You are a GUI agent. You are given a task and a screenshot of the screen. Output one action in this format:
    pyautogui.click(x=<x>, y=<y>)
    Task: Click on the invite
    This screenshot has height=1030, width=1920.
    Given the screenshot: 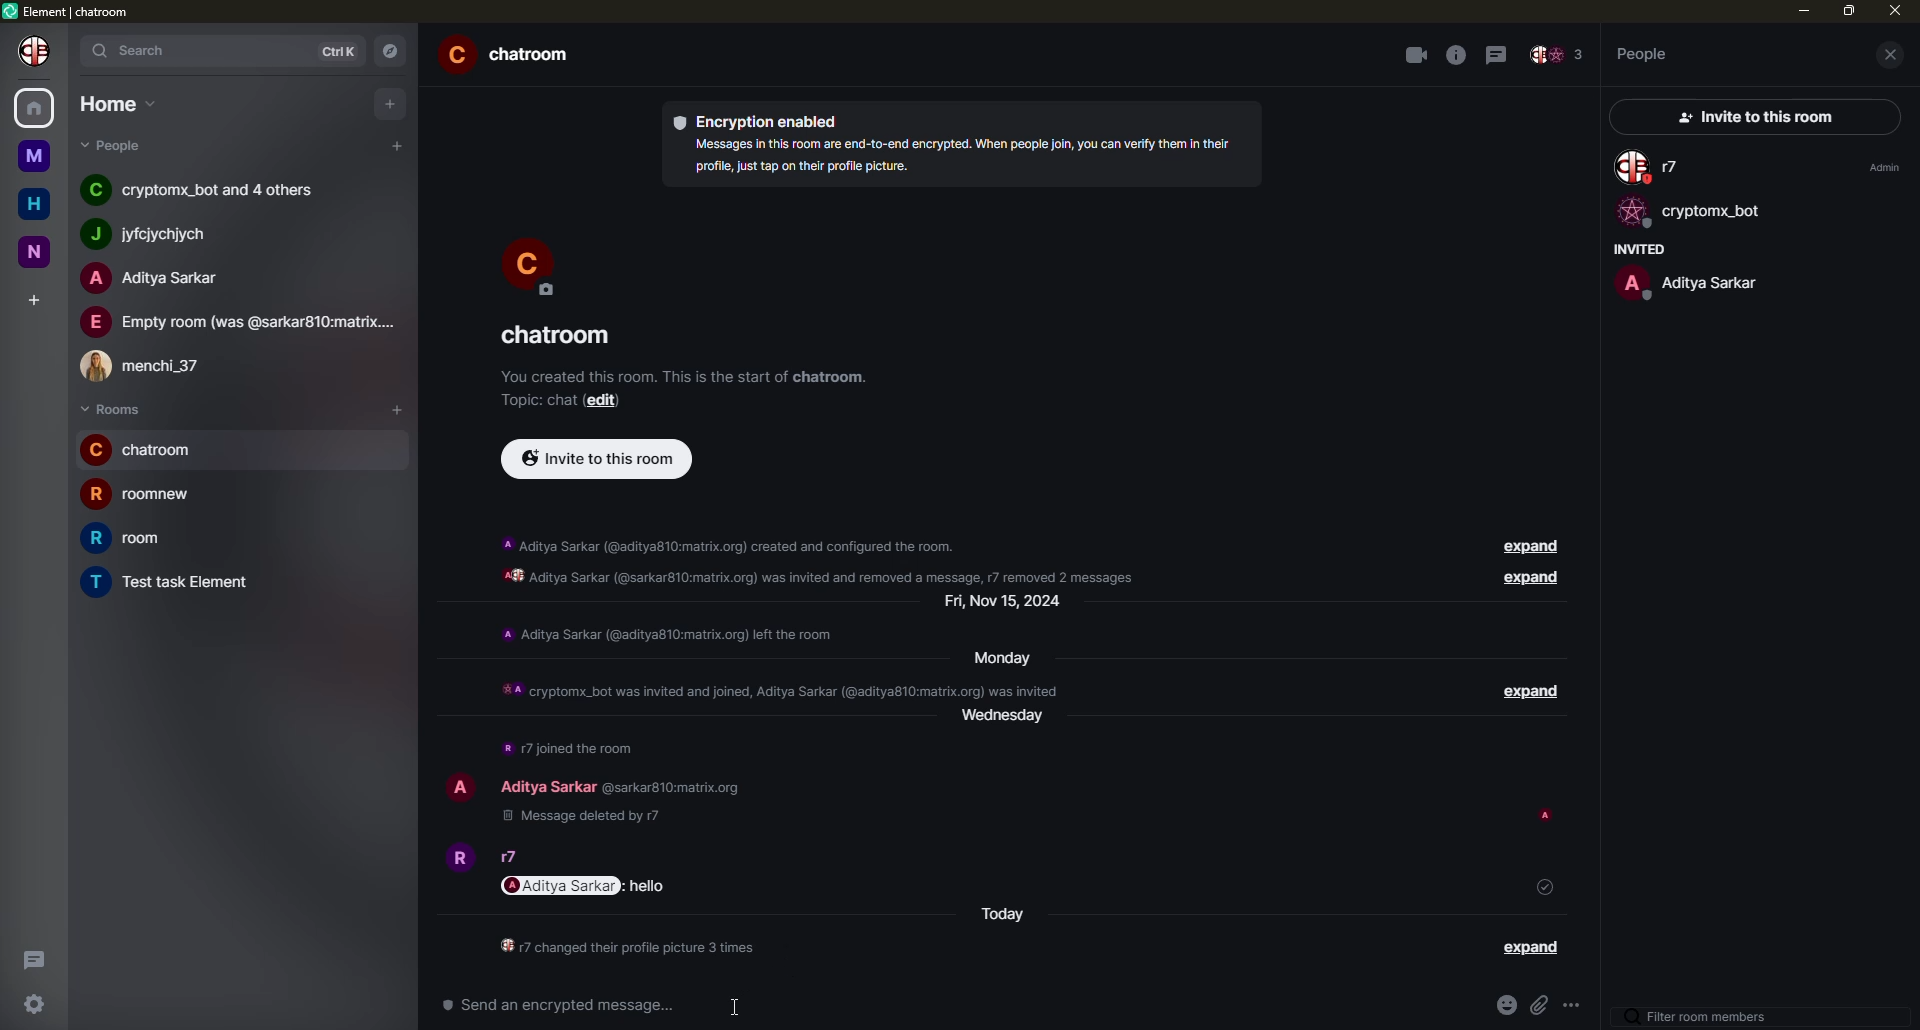 What is the action you would take?
    pyautogui.click(x=1748, y=118)
    